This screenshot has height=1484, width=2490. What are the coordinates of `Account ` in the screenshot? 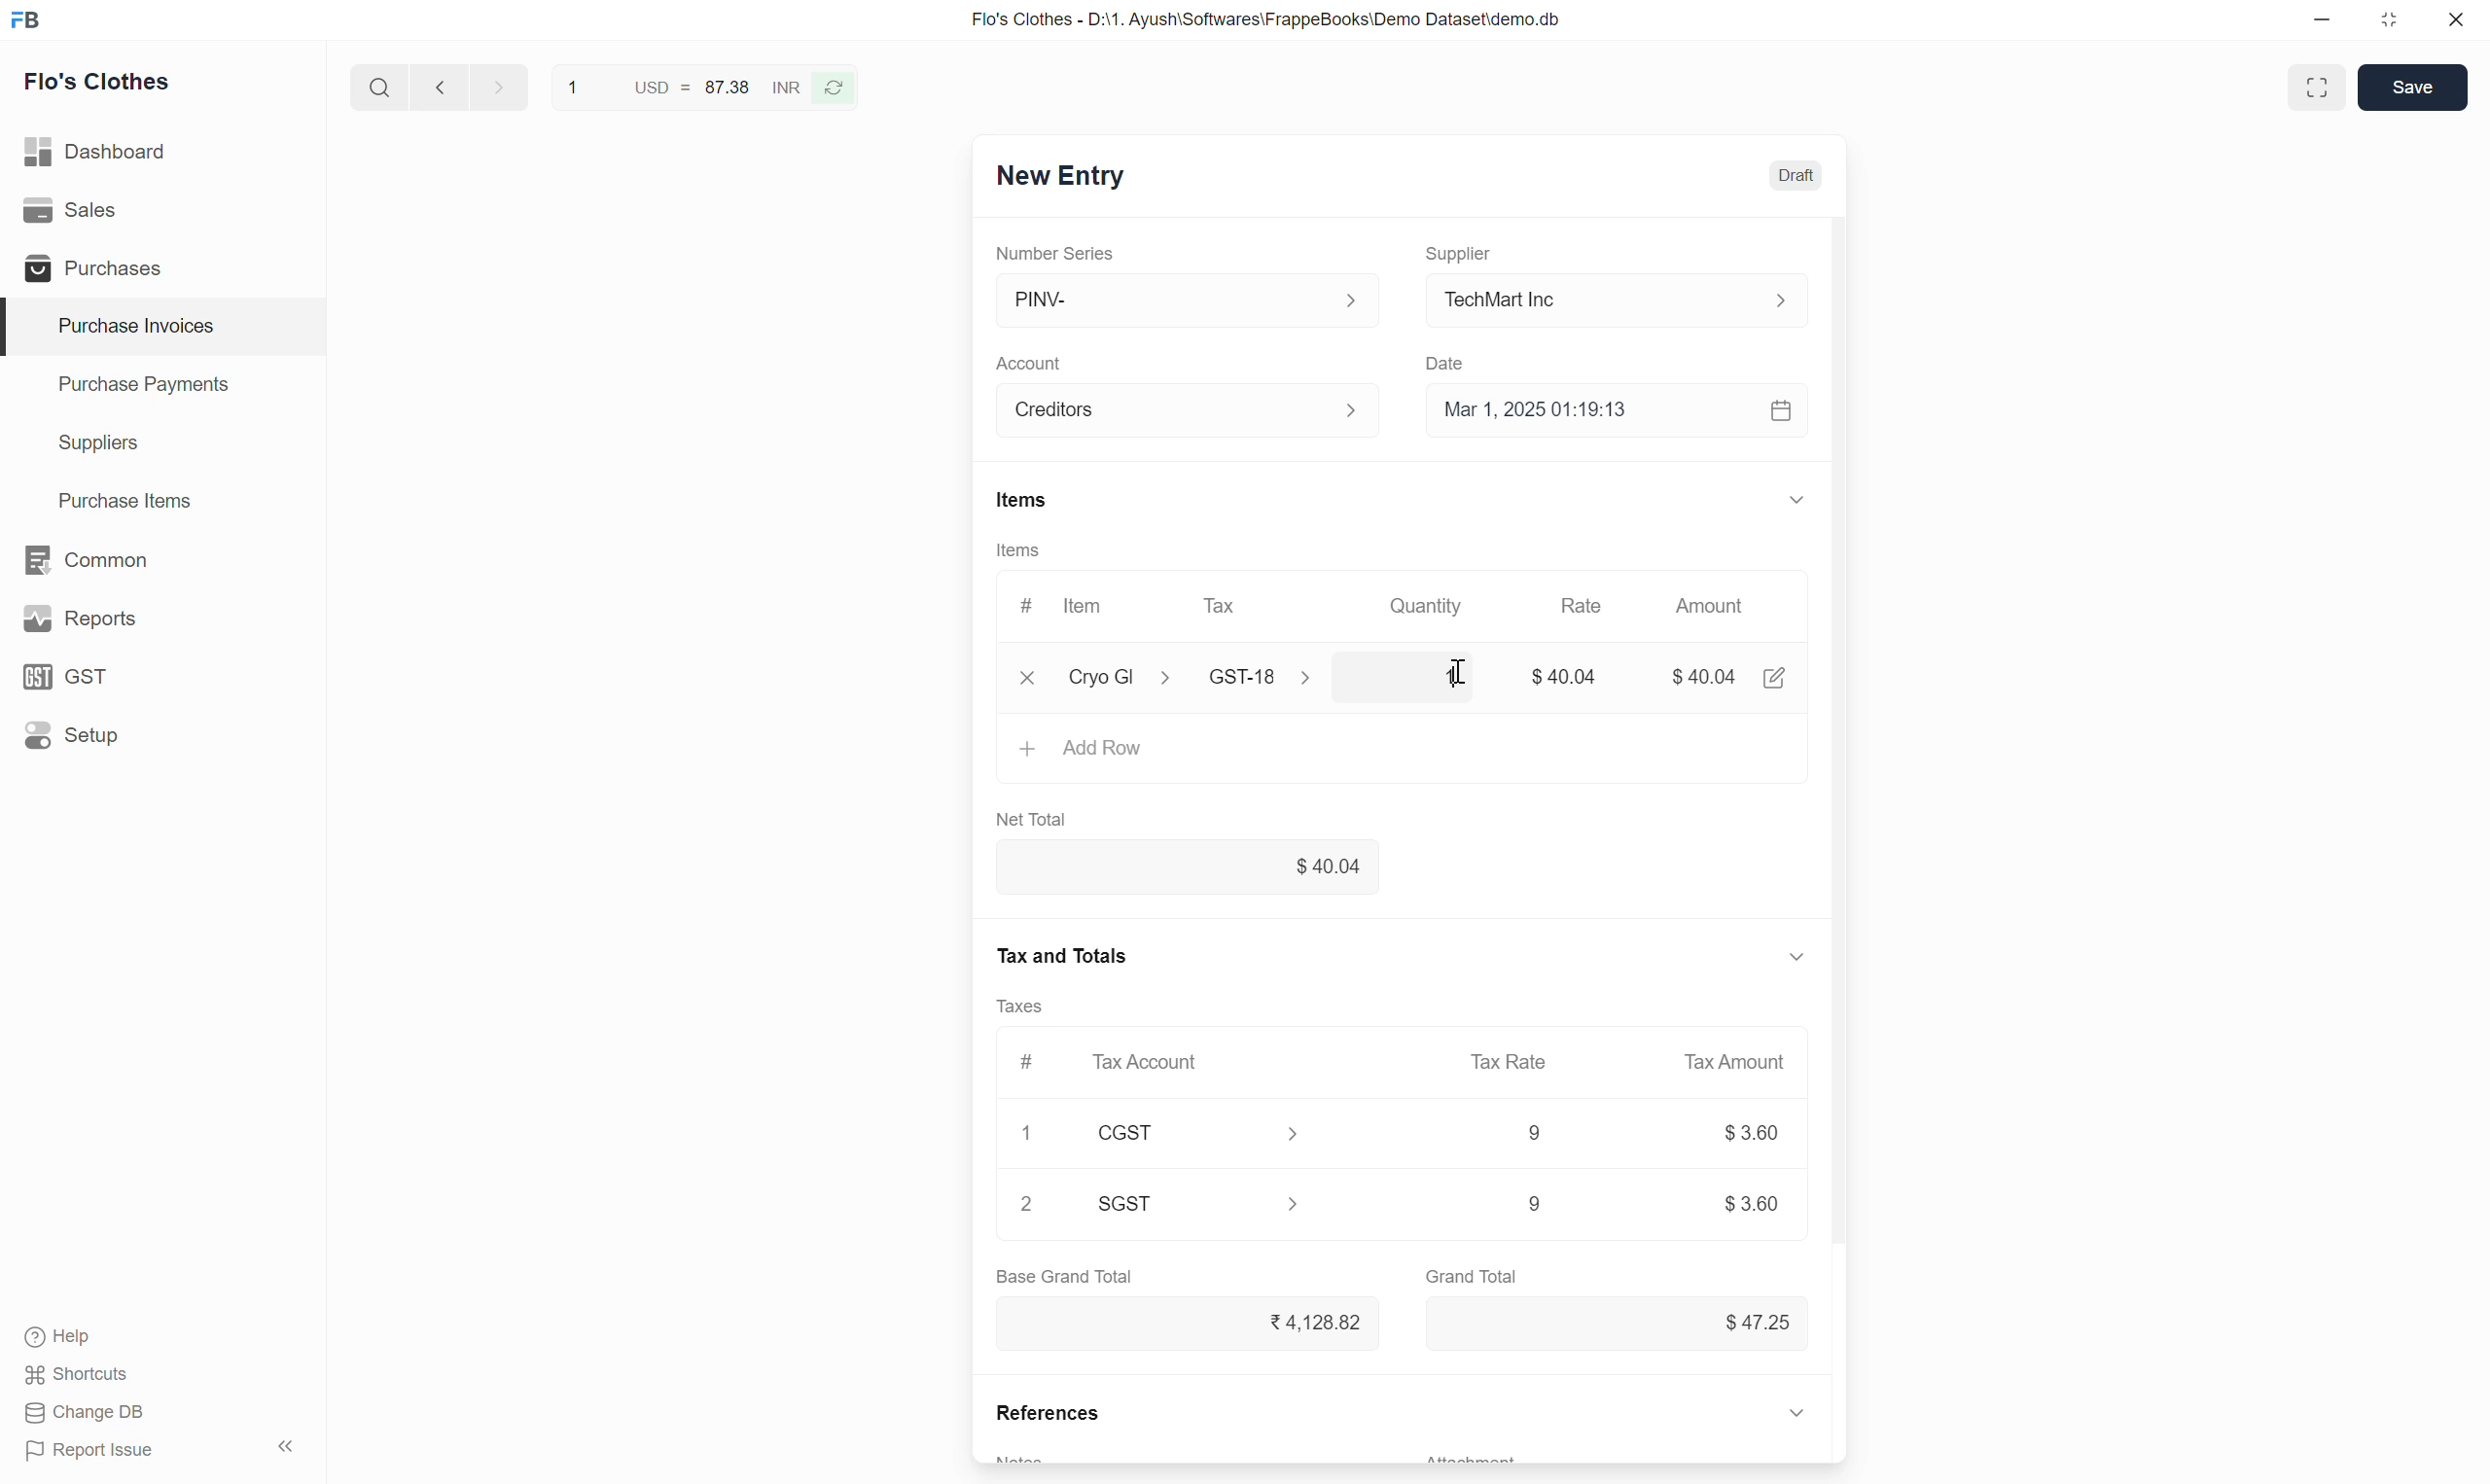 It's located at (1192, 407).